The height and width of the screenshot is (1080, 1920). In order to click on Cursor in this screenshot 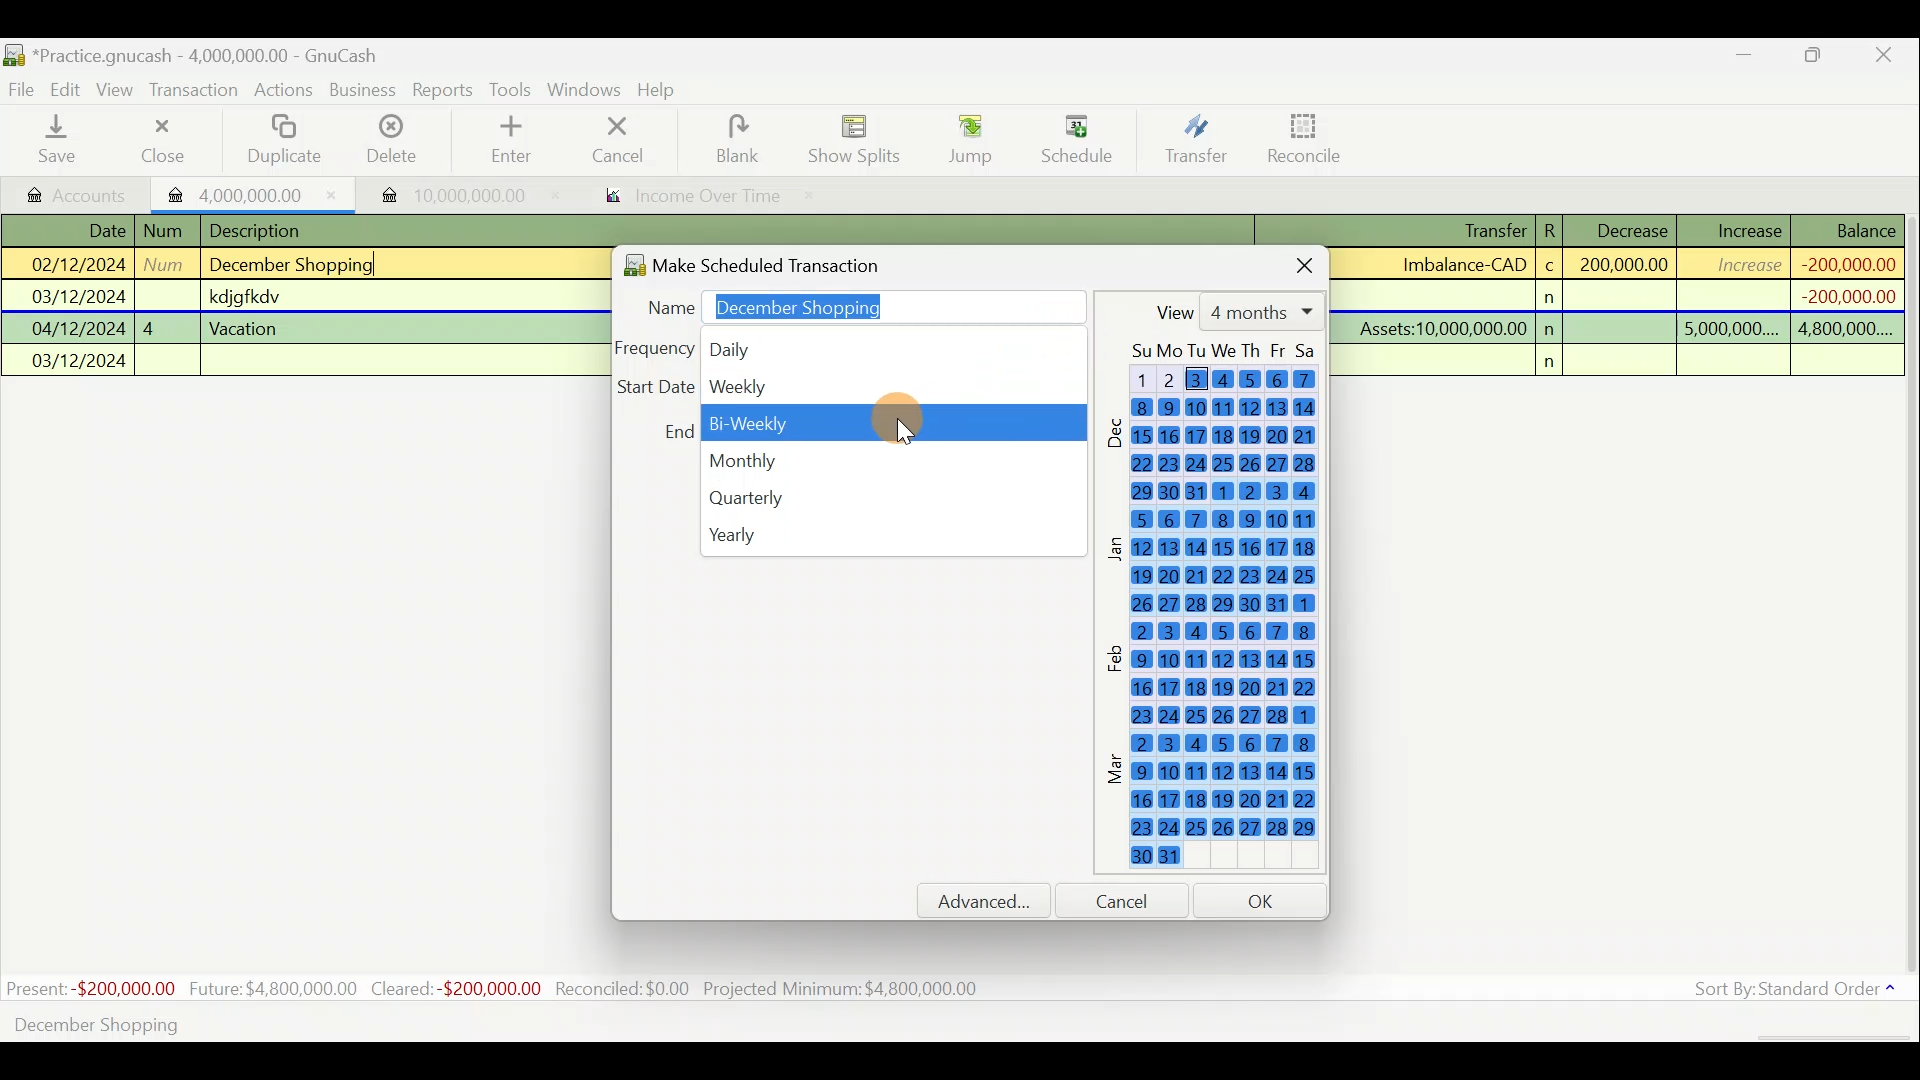, I will do `click(1075, 131)`.